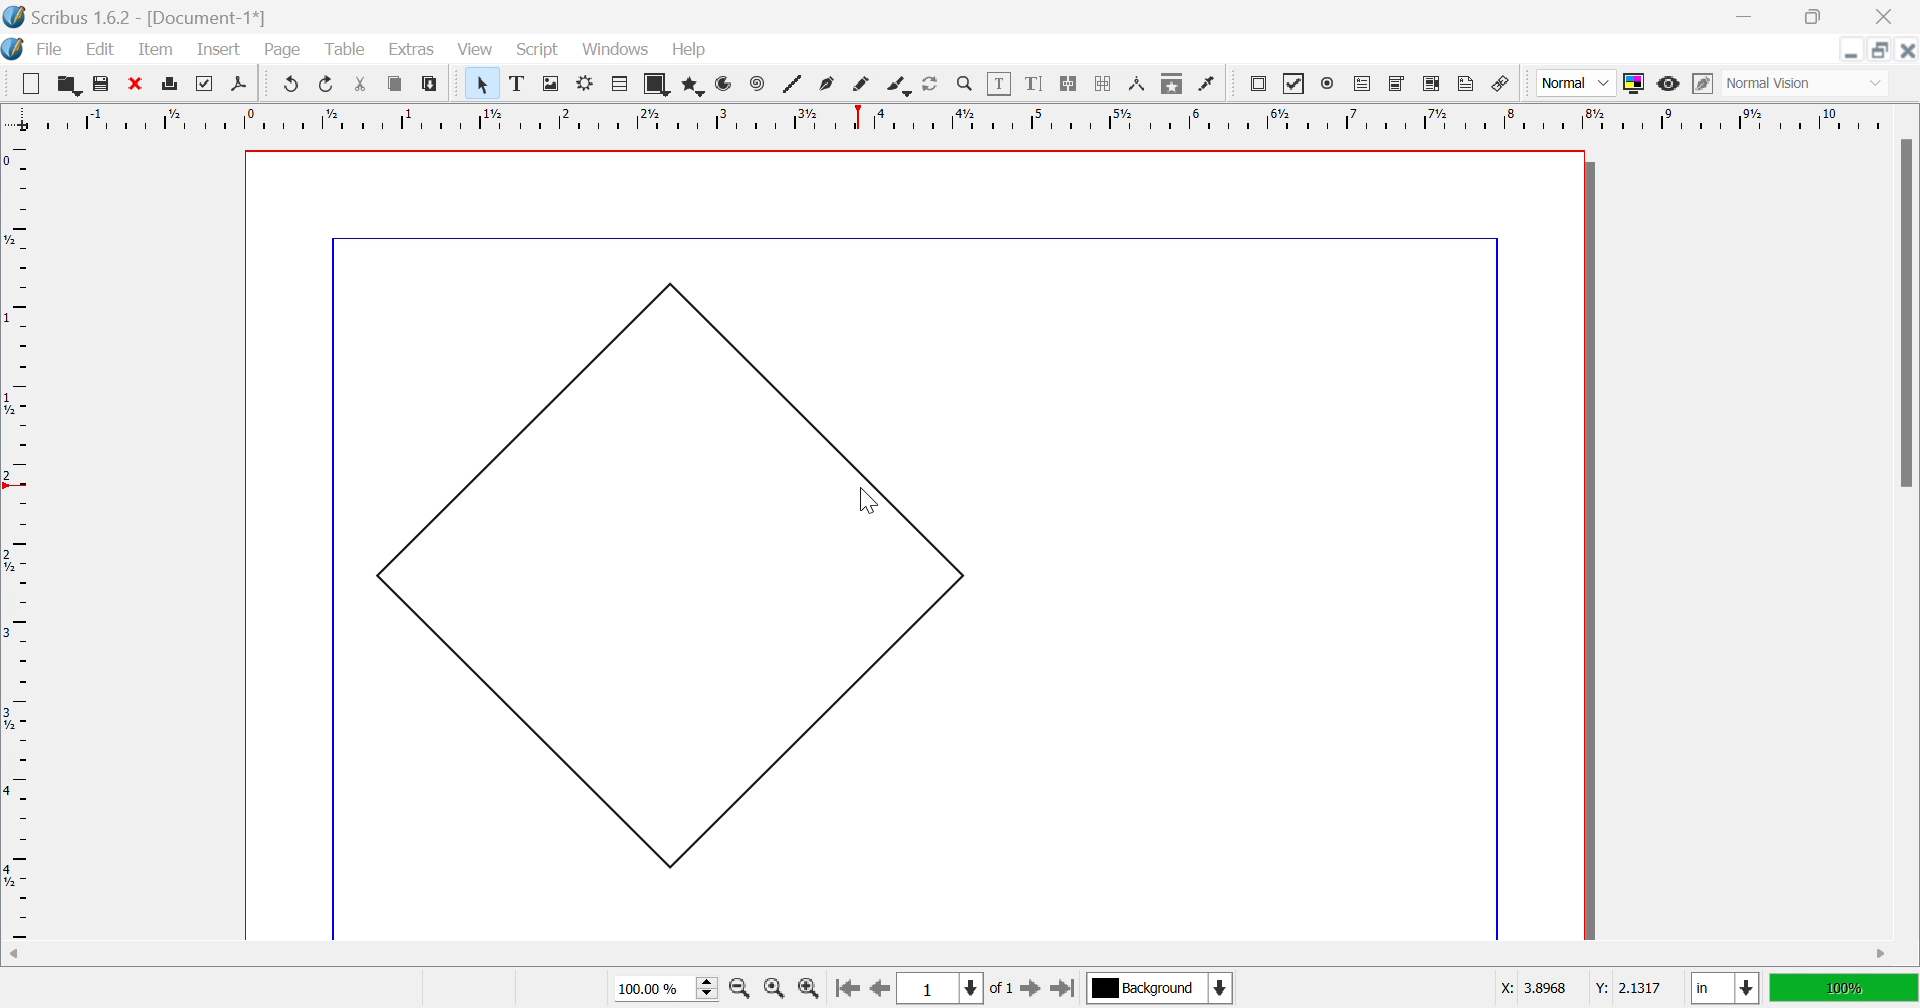 The height and width of the screenshot is (1008, 1920). I want to click on Eye dropper, so click(1209, 84).